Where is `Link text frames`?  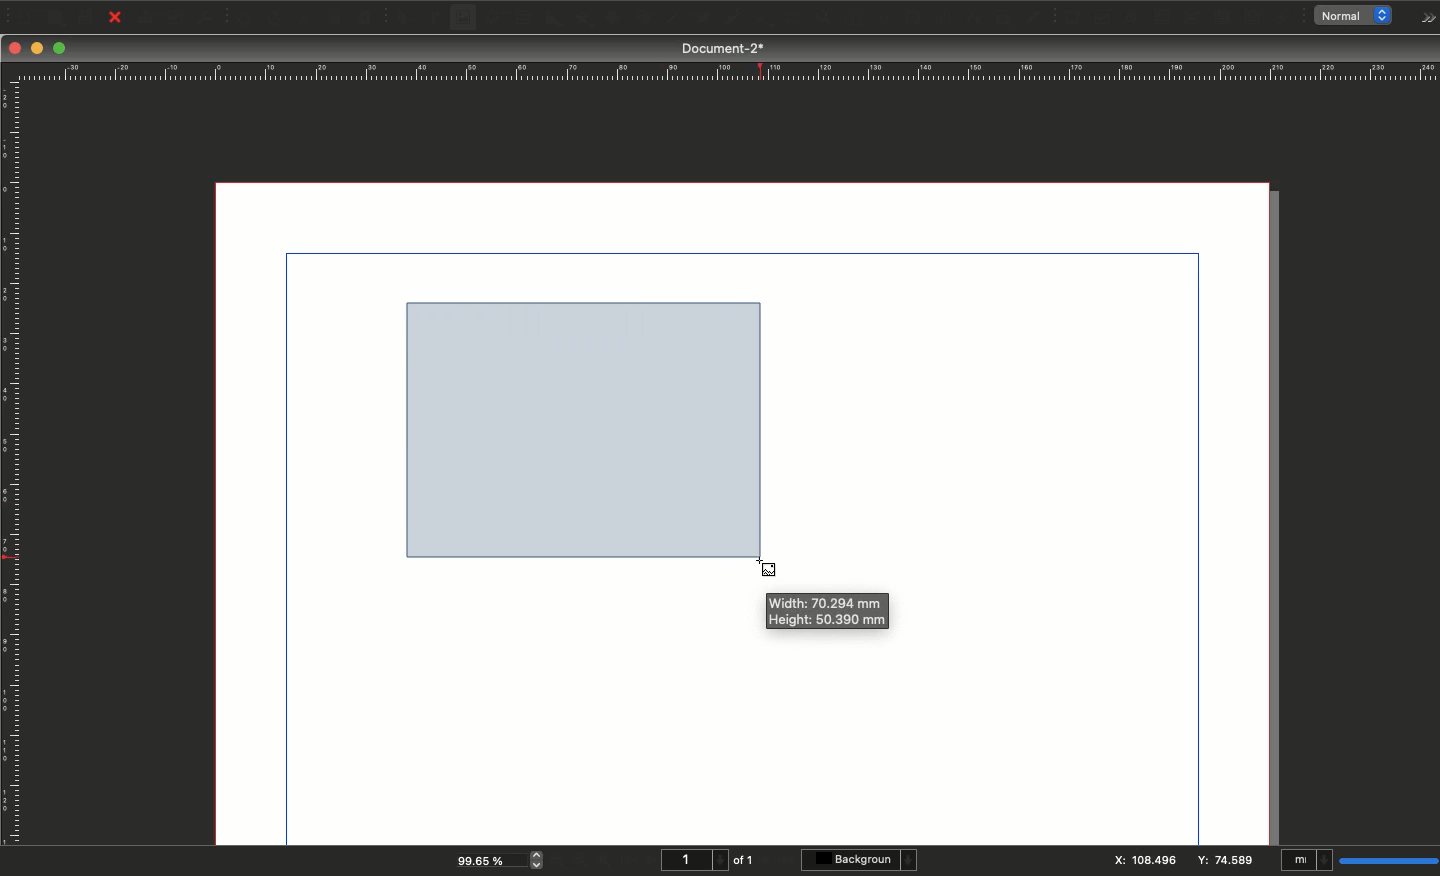
Link text frames is located at coordinates (905, 17).